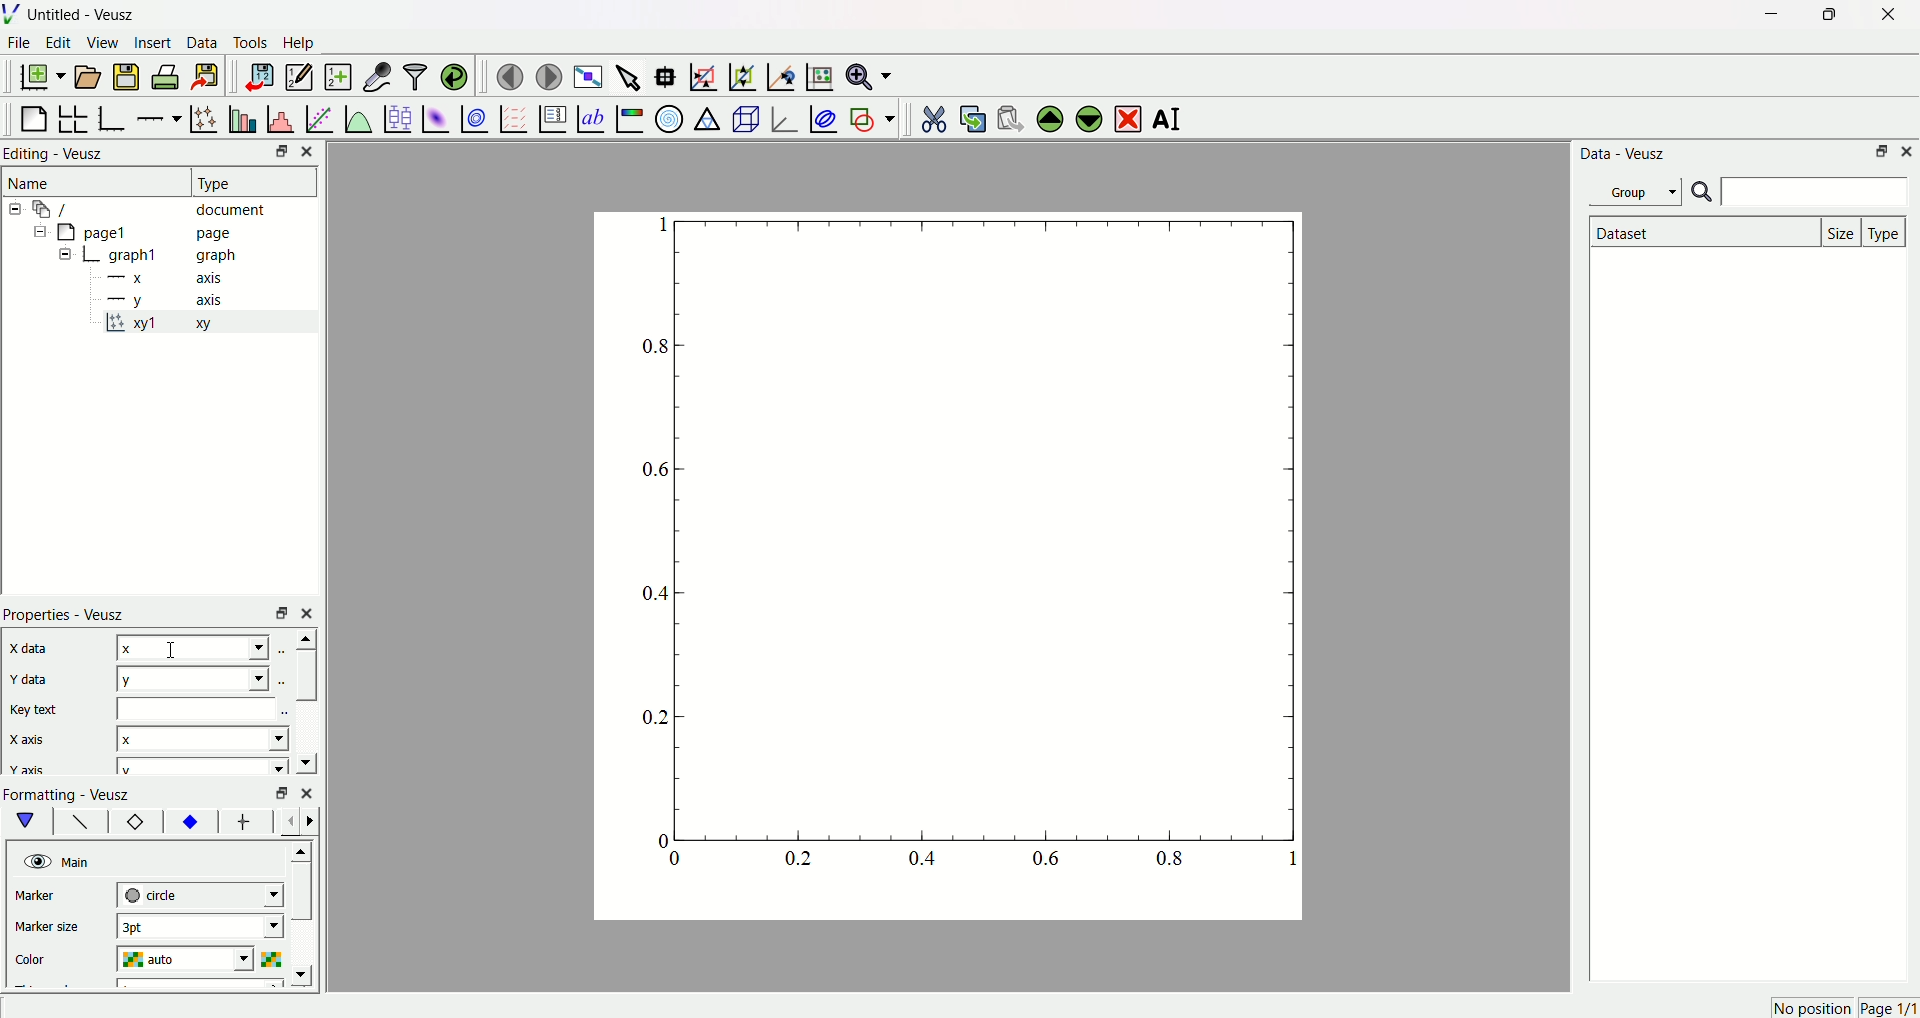 Image resolution: width=1920 pixels, height=1018 pixels. I want to click on “document, so click(159, 208).